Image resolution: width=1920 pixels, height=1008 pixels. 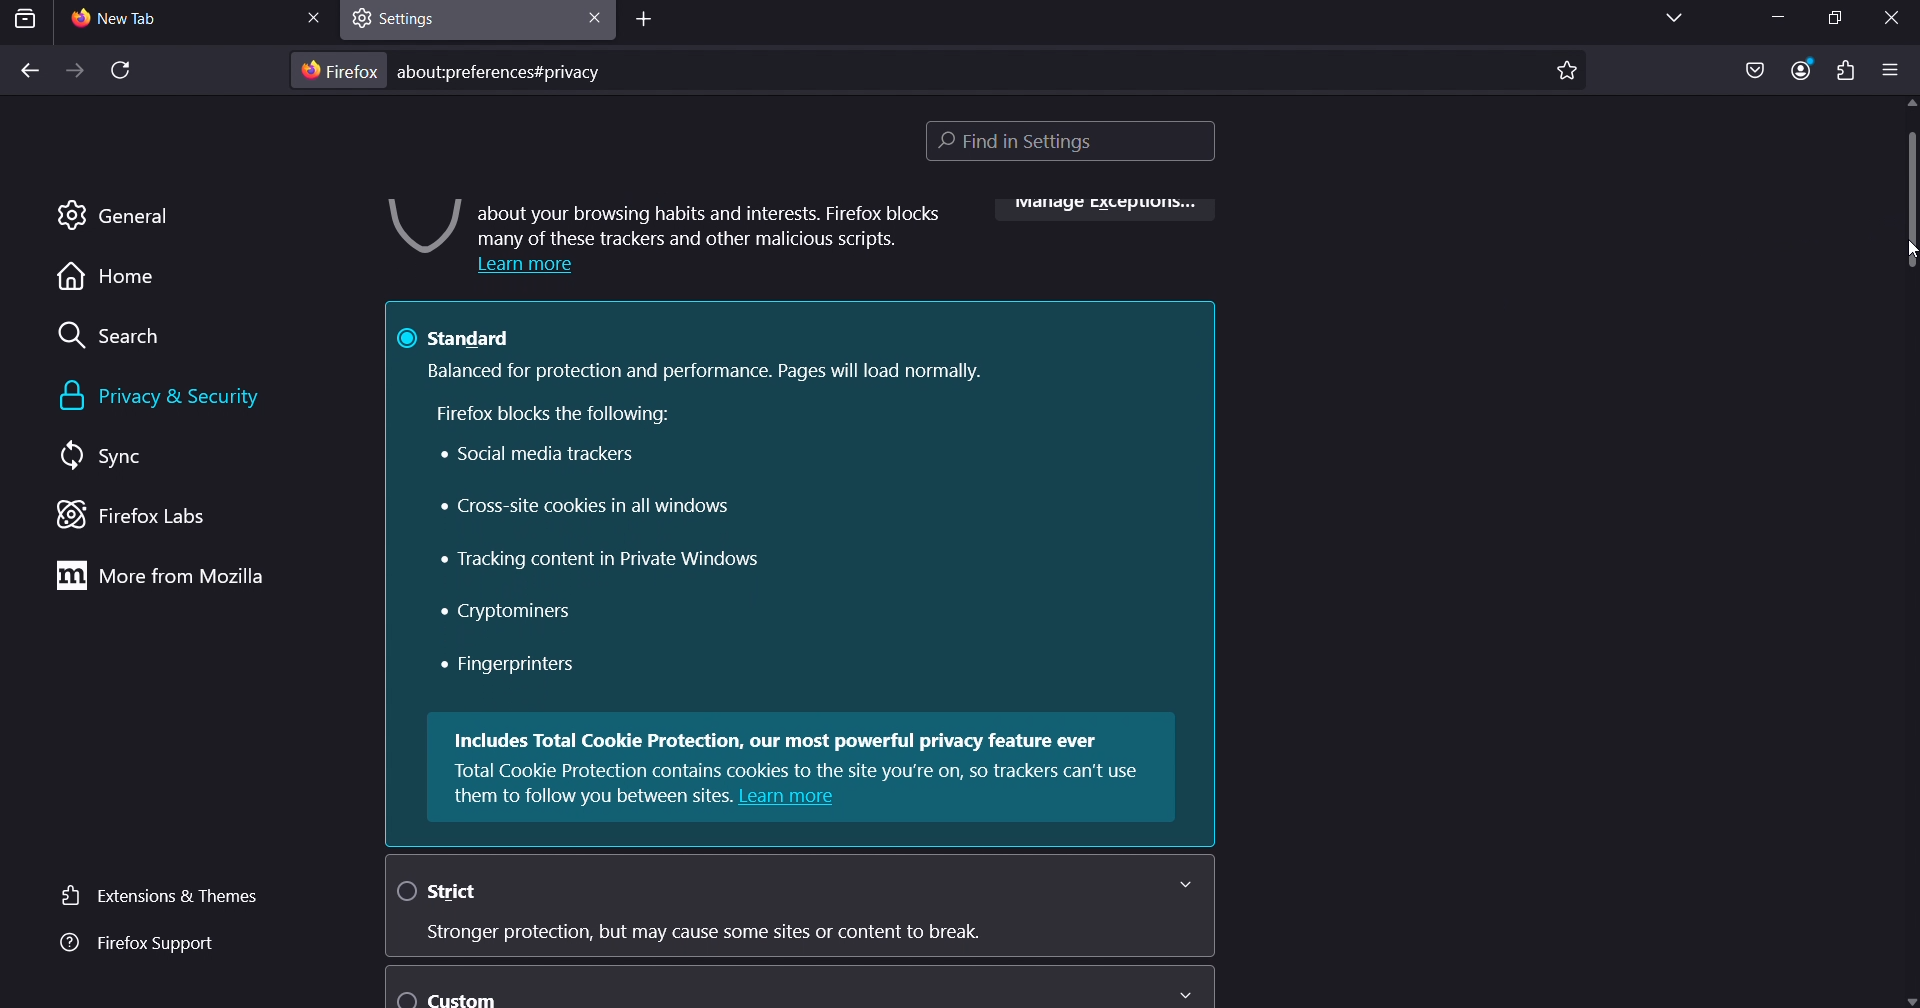 I want to click on Includes Total Cookie Protection, our most powerful privacy feature ever
Total Cookie Protection contains cookies to the site you're on, so trackers can't use, so click(x=805, y=755).